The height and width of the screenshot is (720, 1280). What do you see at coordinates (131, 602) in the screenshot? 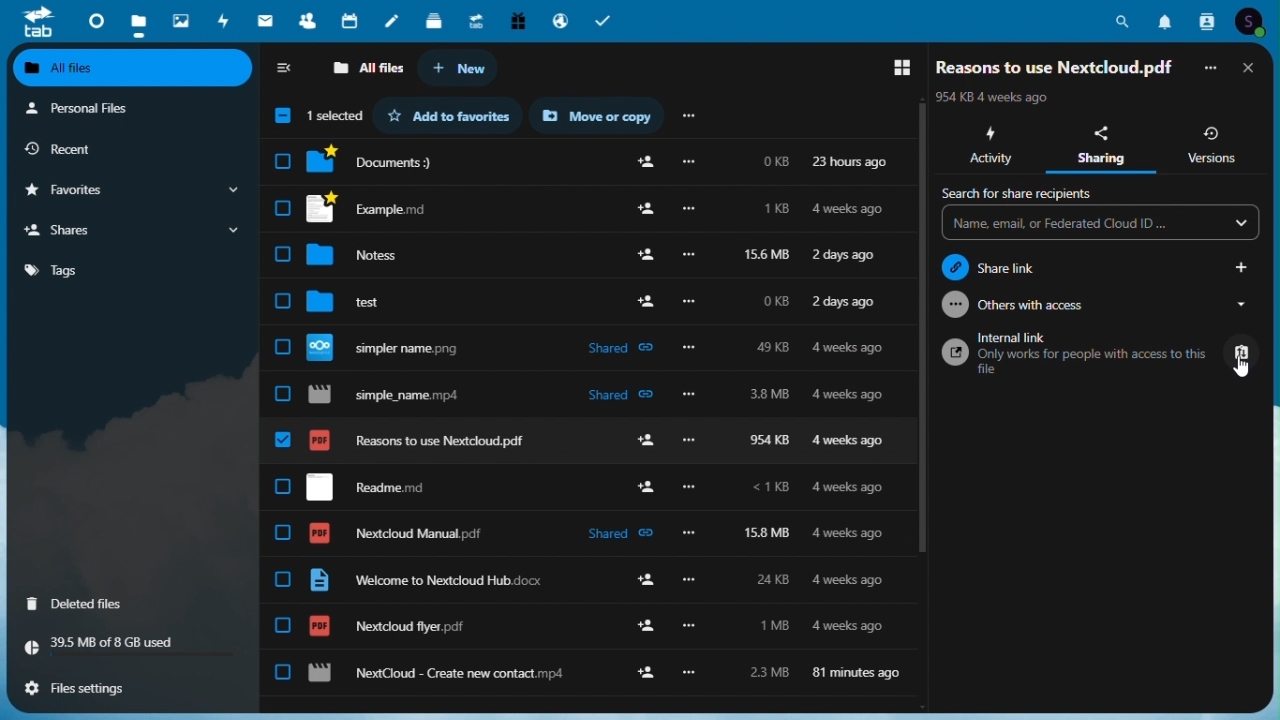
I see `deleted files` at bounding box center [131, 602].